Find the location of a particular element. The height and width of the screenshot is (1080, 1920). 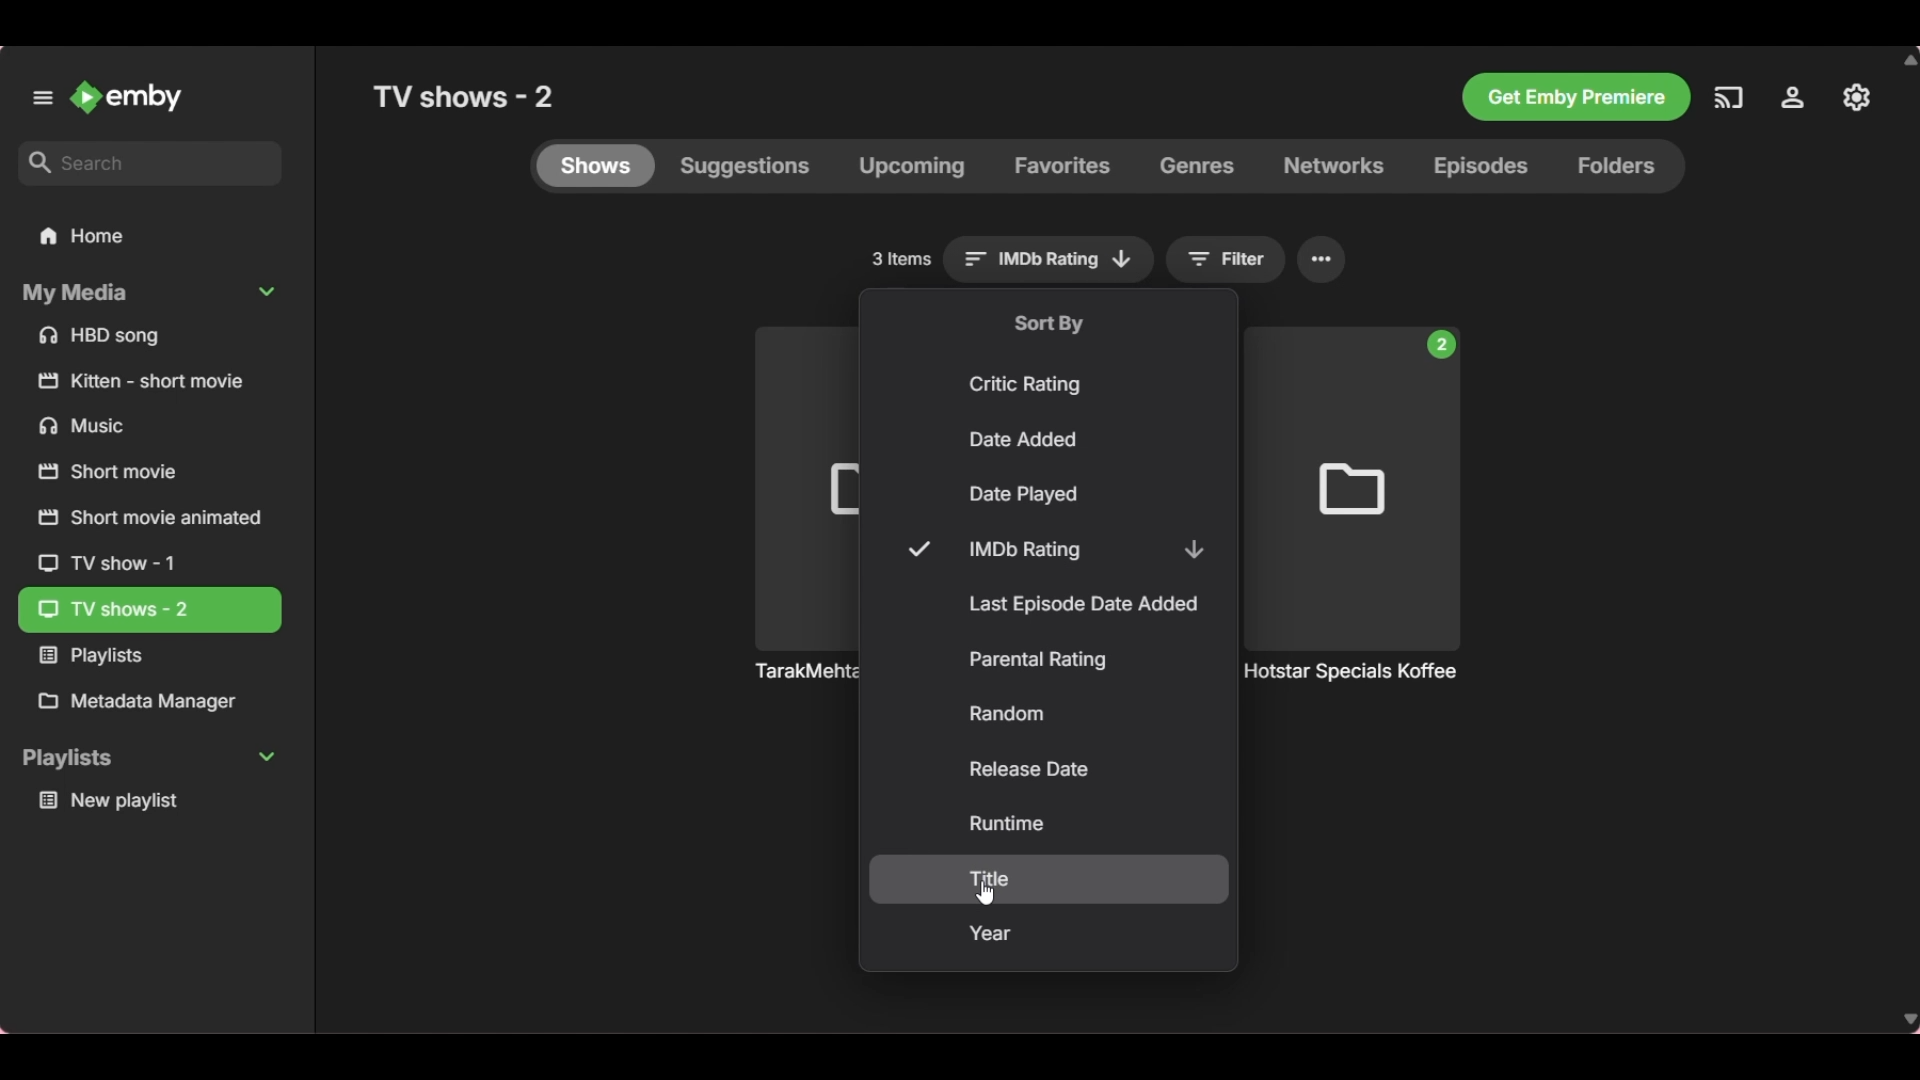

 is located at coordinates (1799, 97).